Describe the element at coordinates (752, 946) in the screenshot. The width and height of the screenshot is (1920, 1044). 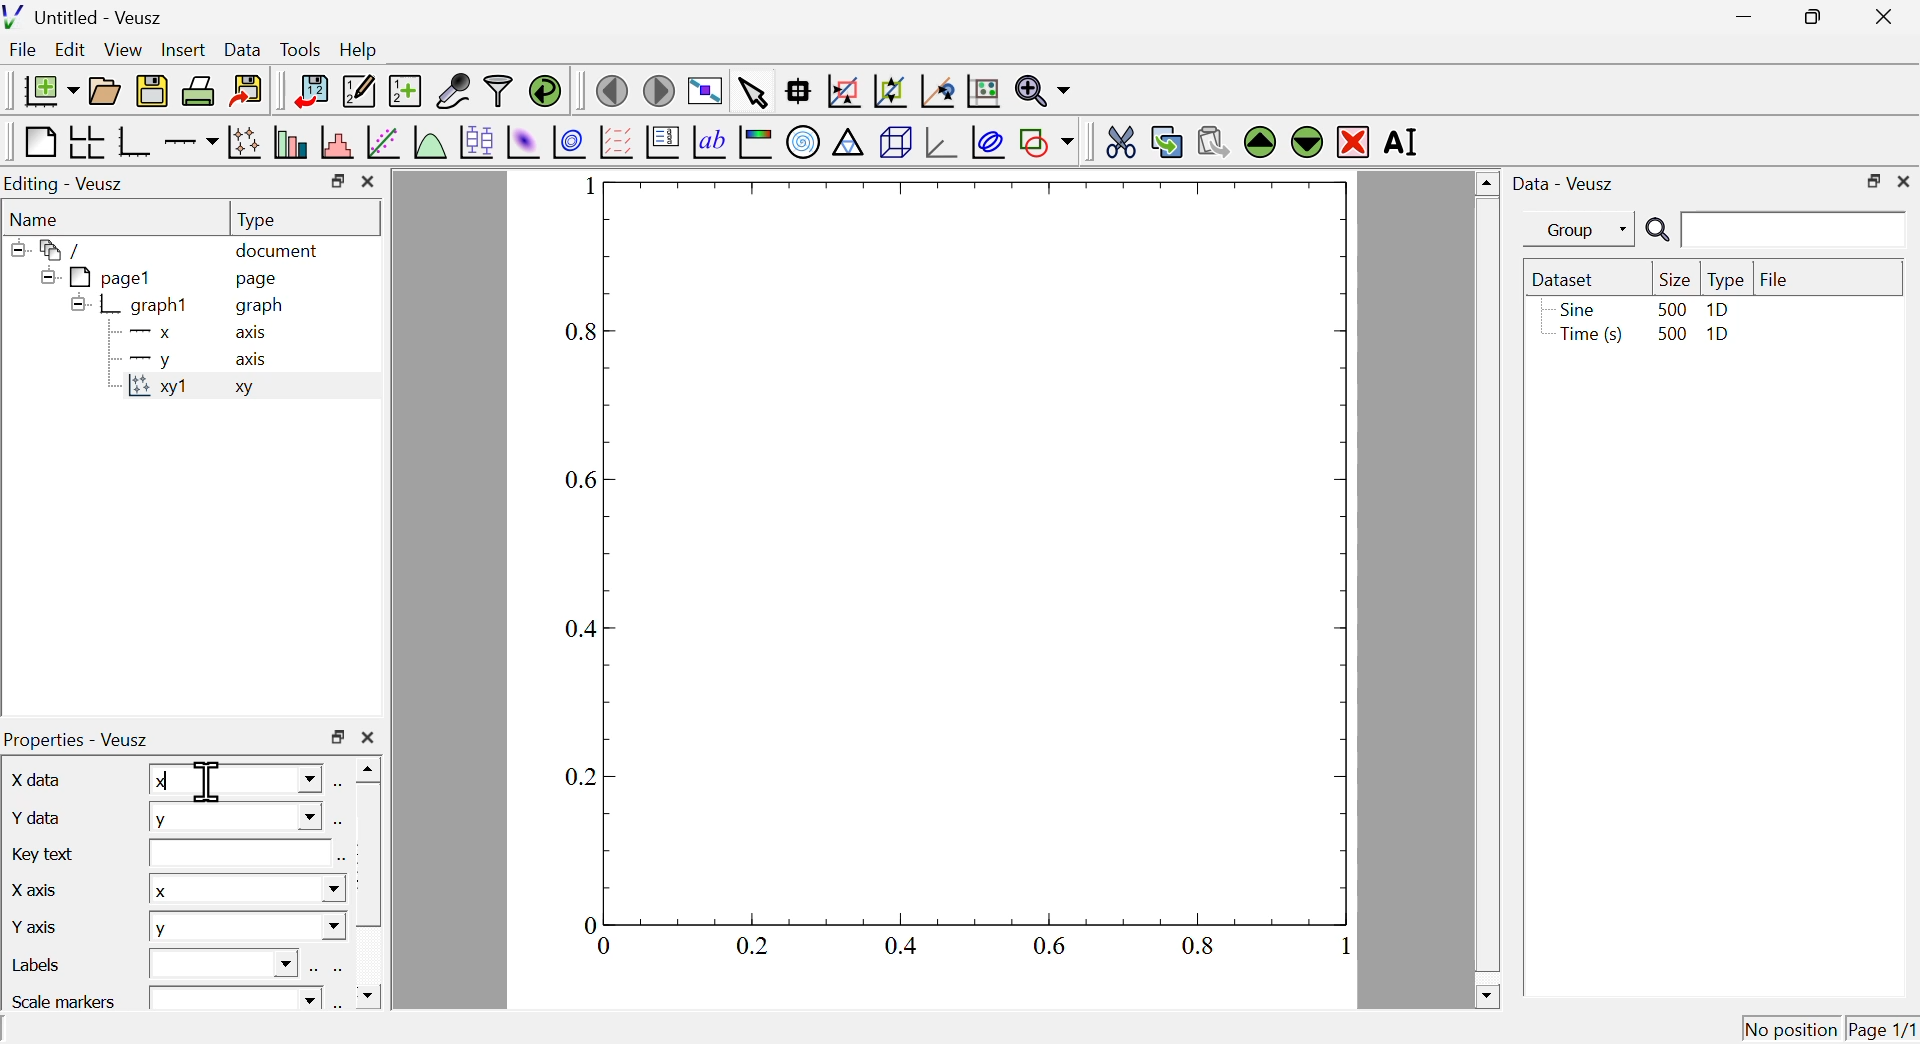
I see `0.2` at that location.